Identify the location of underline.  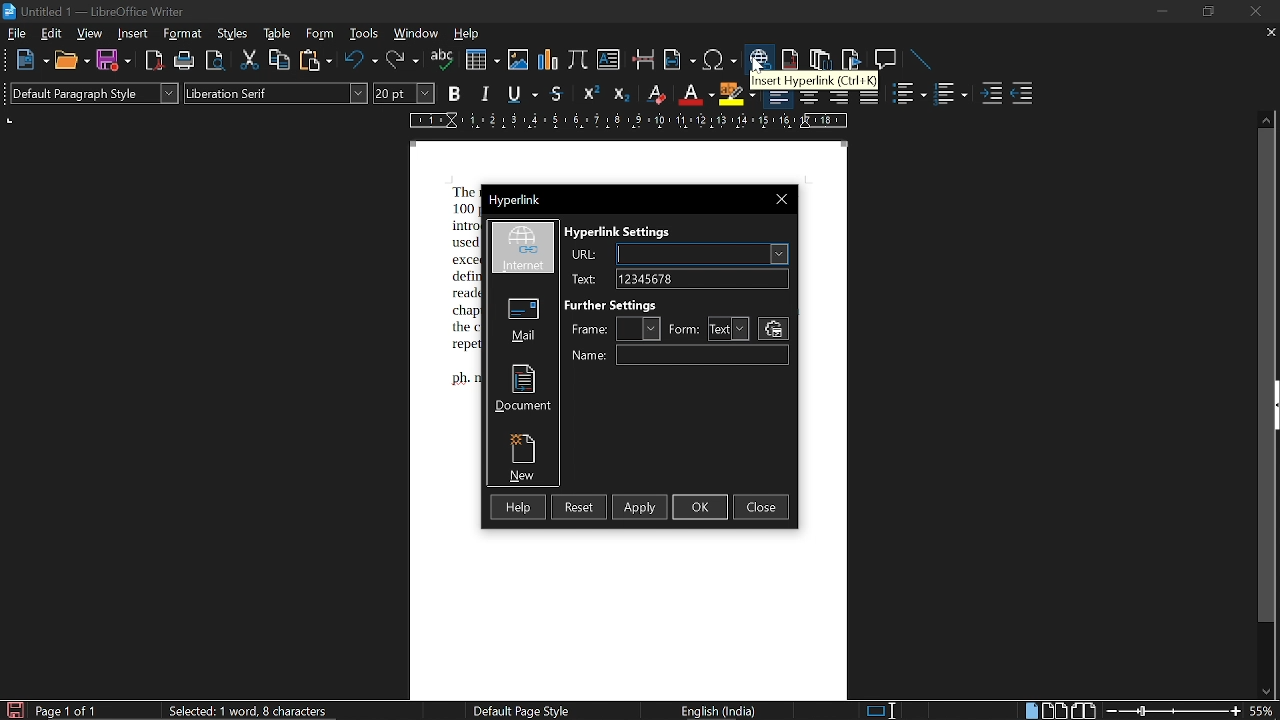
(521, 93).